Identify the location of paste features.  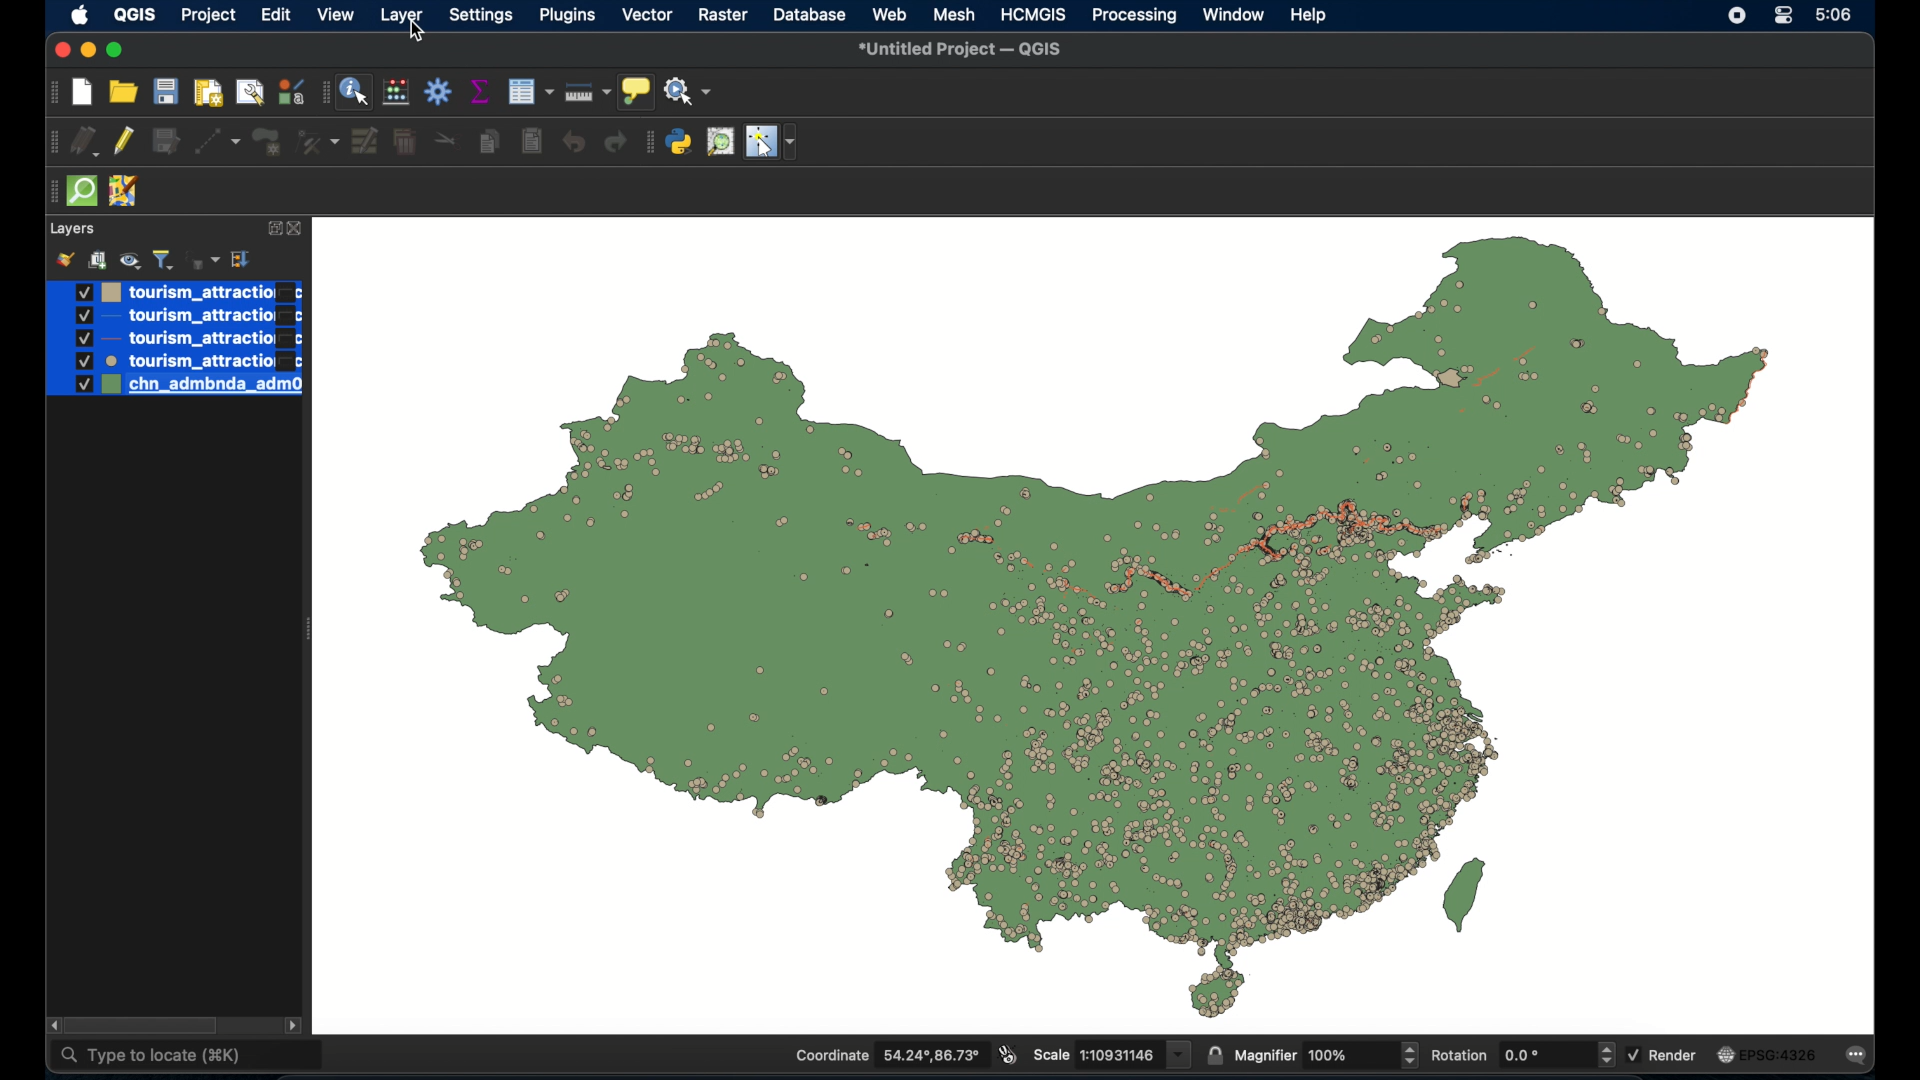
(533, 142).